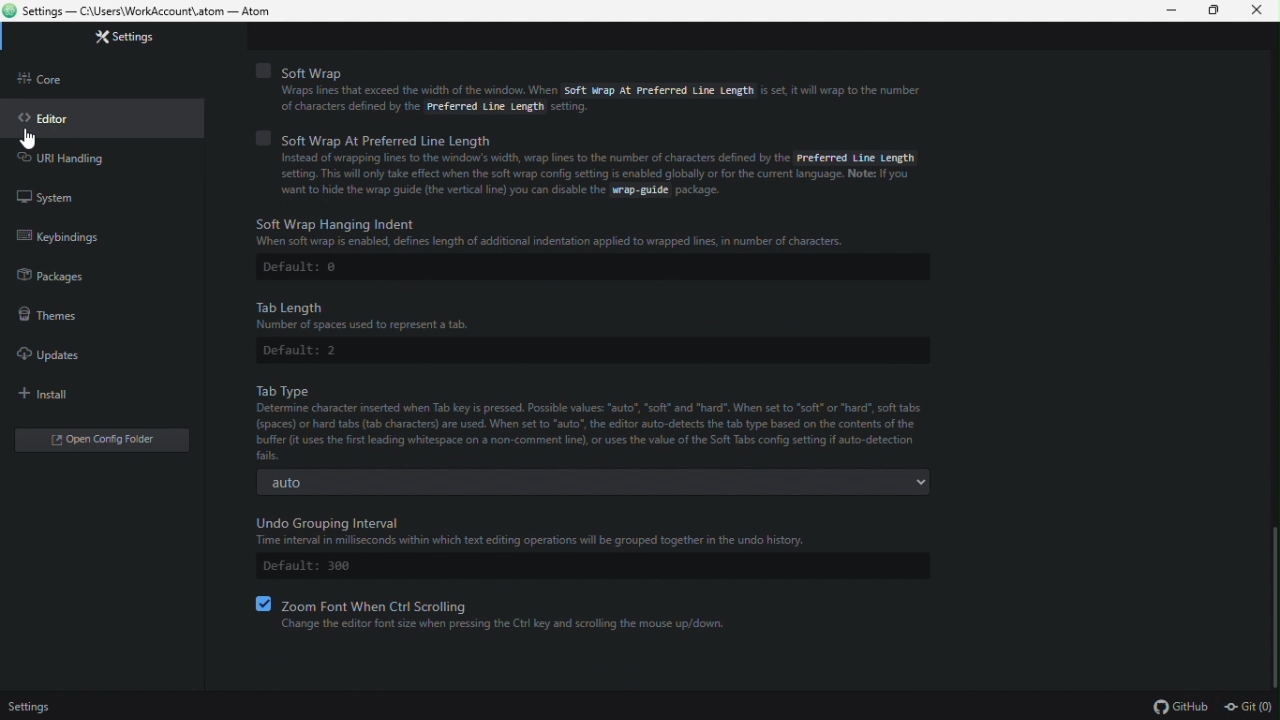 This screenshot has width=1280, height=720. What do you see at coordinates (508, 605) in the screenshot?
I see `Zoom font when ctrl scrolling` at bounding box center [508, 605].